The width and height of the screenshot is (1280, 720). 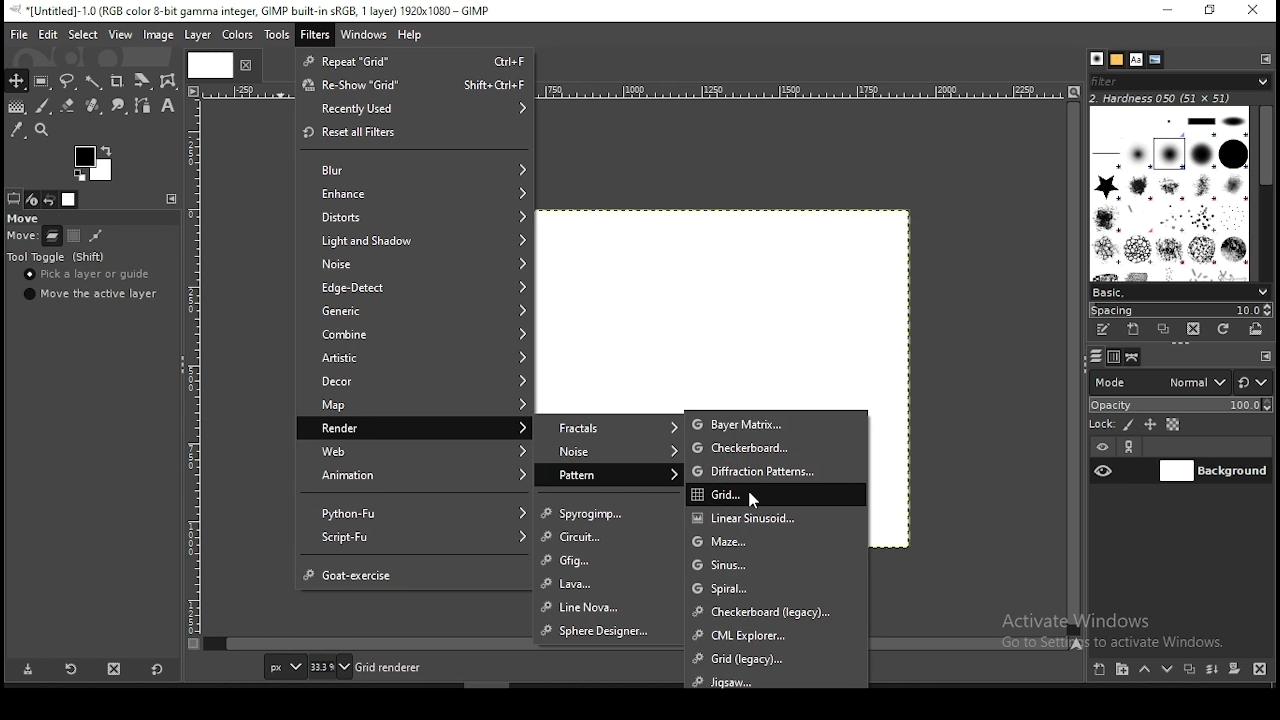 I want to click on CML explorer, so click(x=777, y=632).